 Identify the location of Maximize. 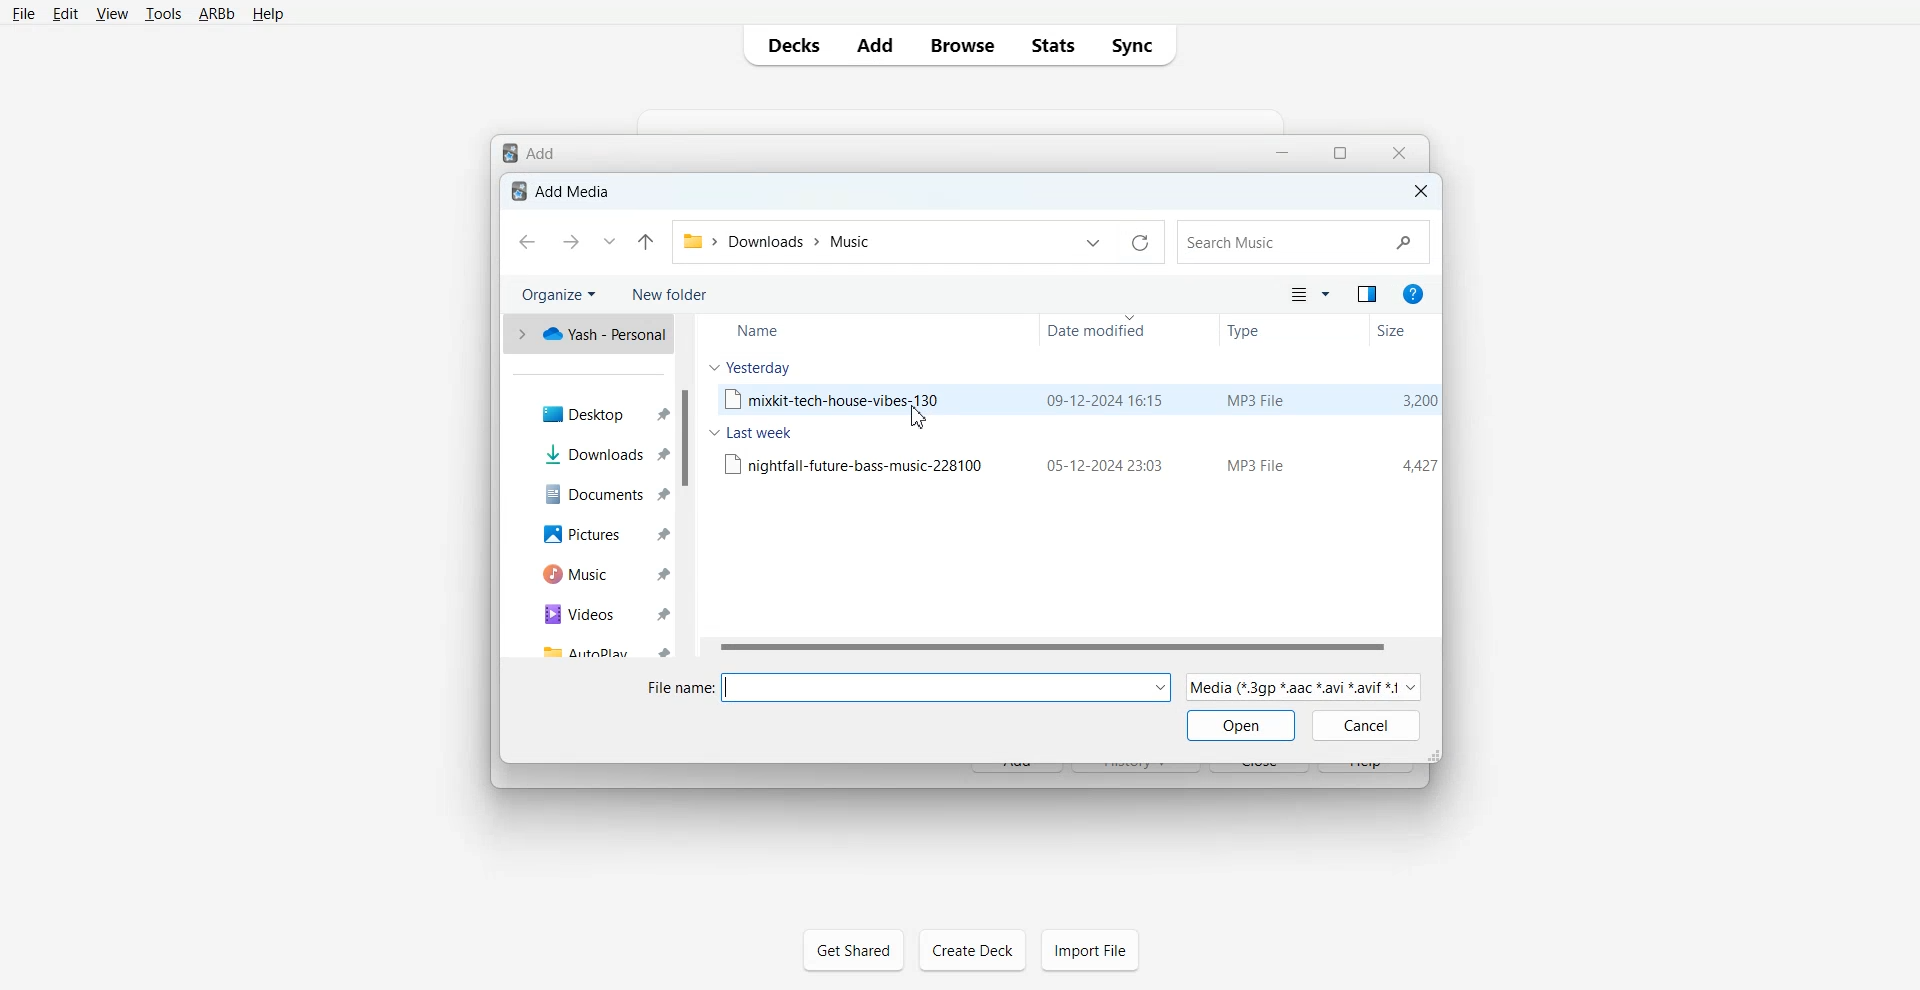
(1339, 154).